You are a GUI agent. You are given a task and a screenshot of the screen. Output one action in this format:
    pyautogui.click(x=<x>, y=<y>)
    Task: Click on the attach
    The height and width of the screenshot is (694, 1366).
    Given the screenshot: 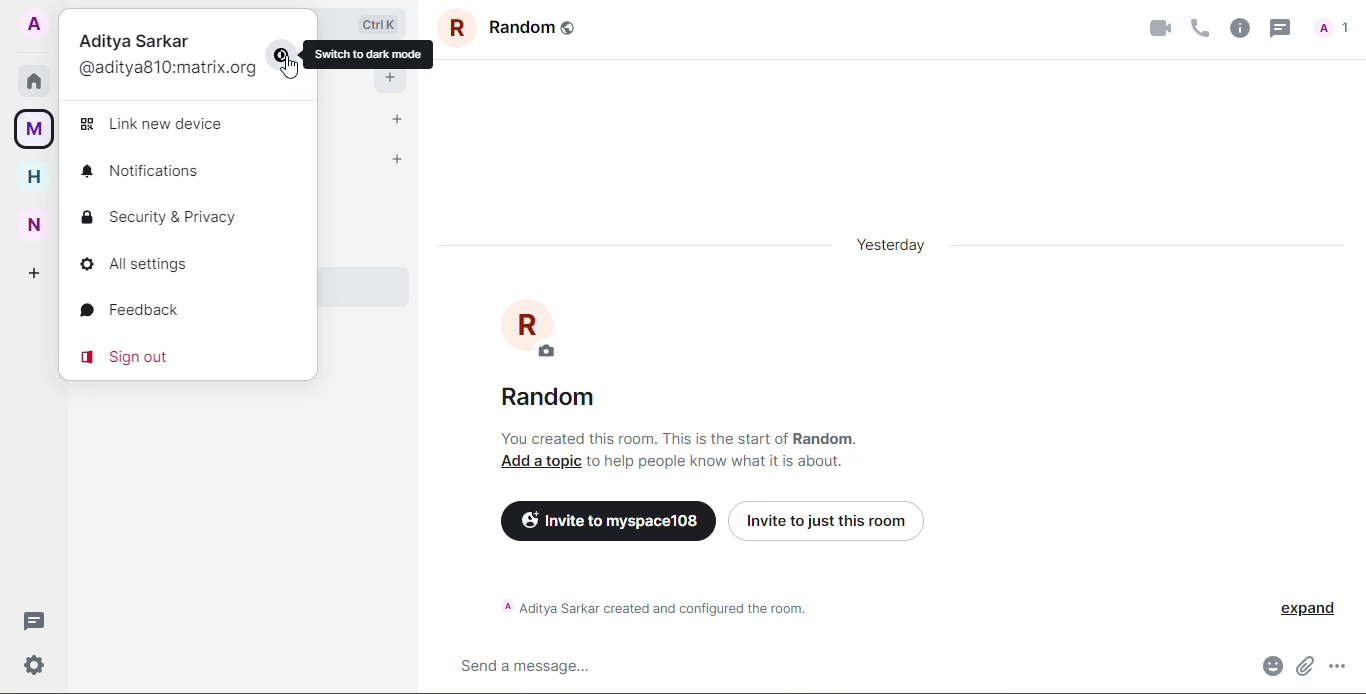 What is the action you would take?
    pyautogui.click(x=1305, y=666)
    